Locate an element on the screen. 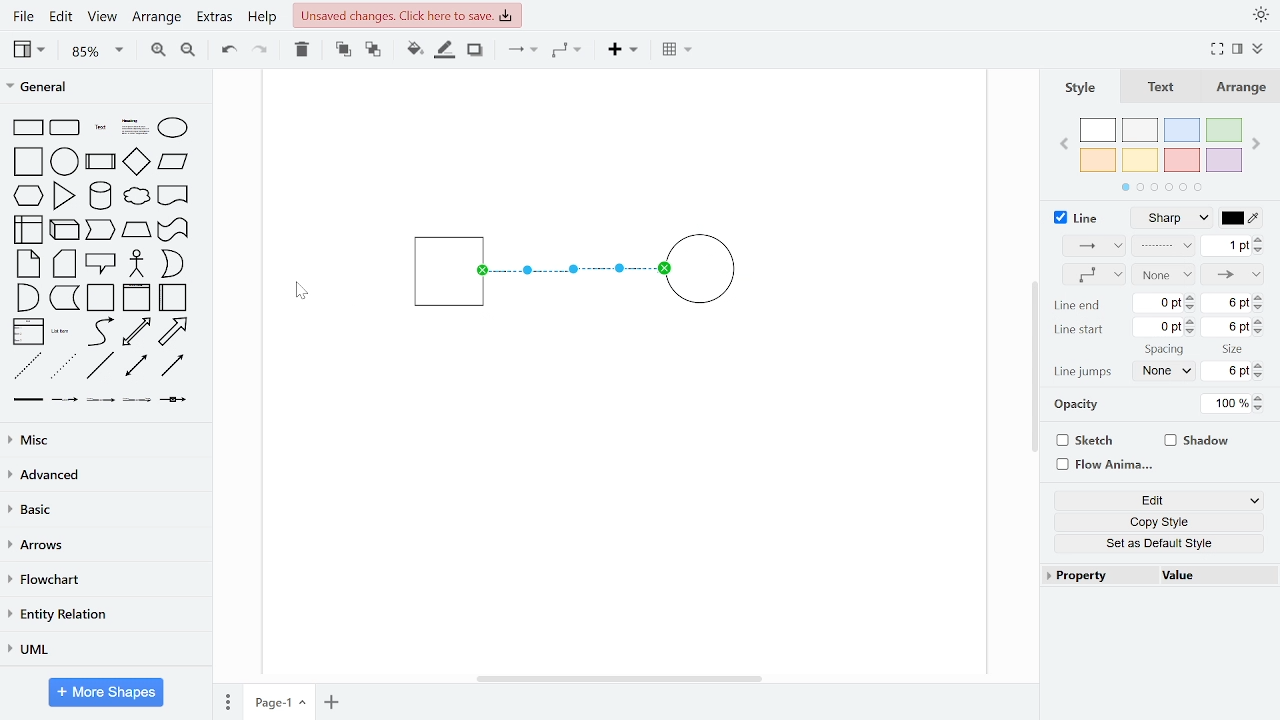 Image resolution: width=1280 pixels, height=720 pixels. list is located at coordinates (28, 332).